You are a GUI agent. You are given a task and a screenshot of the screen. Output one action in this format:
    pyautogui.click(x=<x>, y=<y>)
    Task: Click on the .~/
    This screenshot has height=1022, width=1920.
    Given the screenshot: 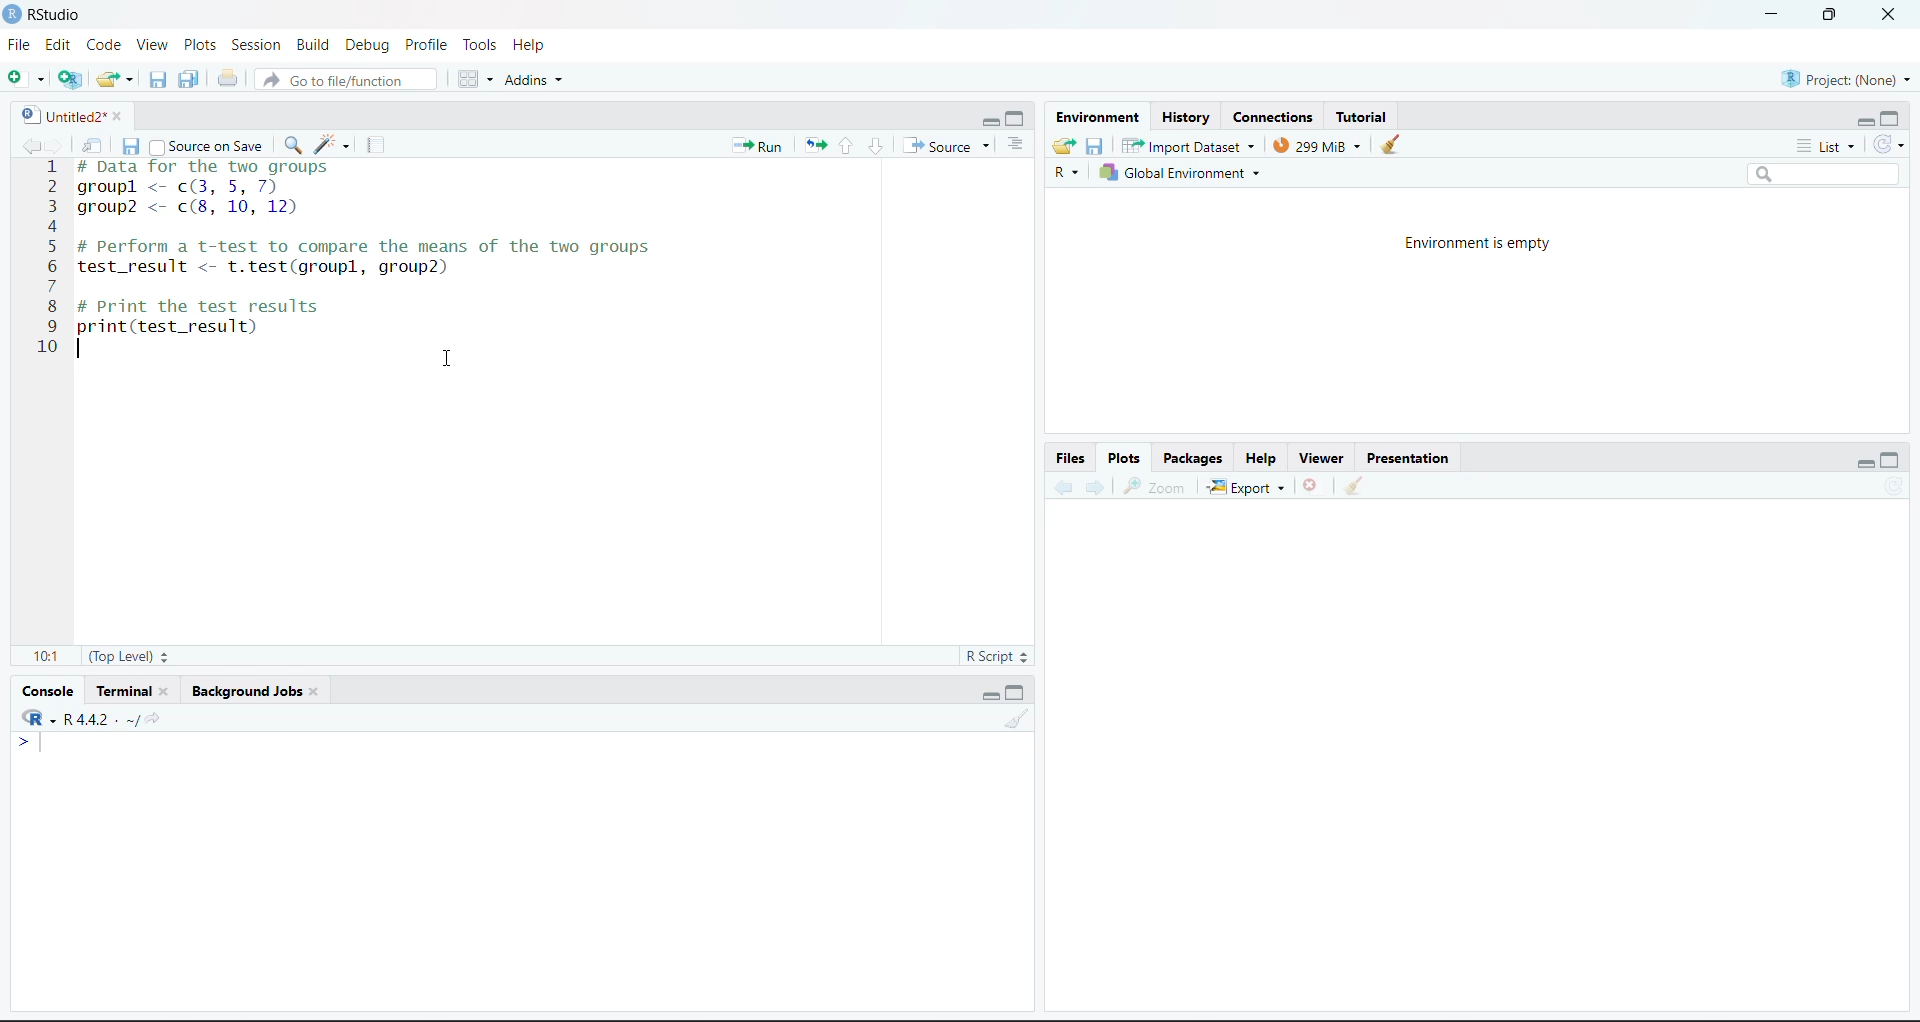 What is the action you would take?
    pyautogui.click(x=131, y=720)
    